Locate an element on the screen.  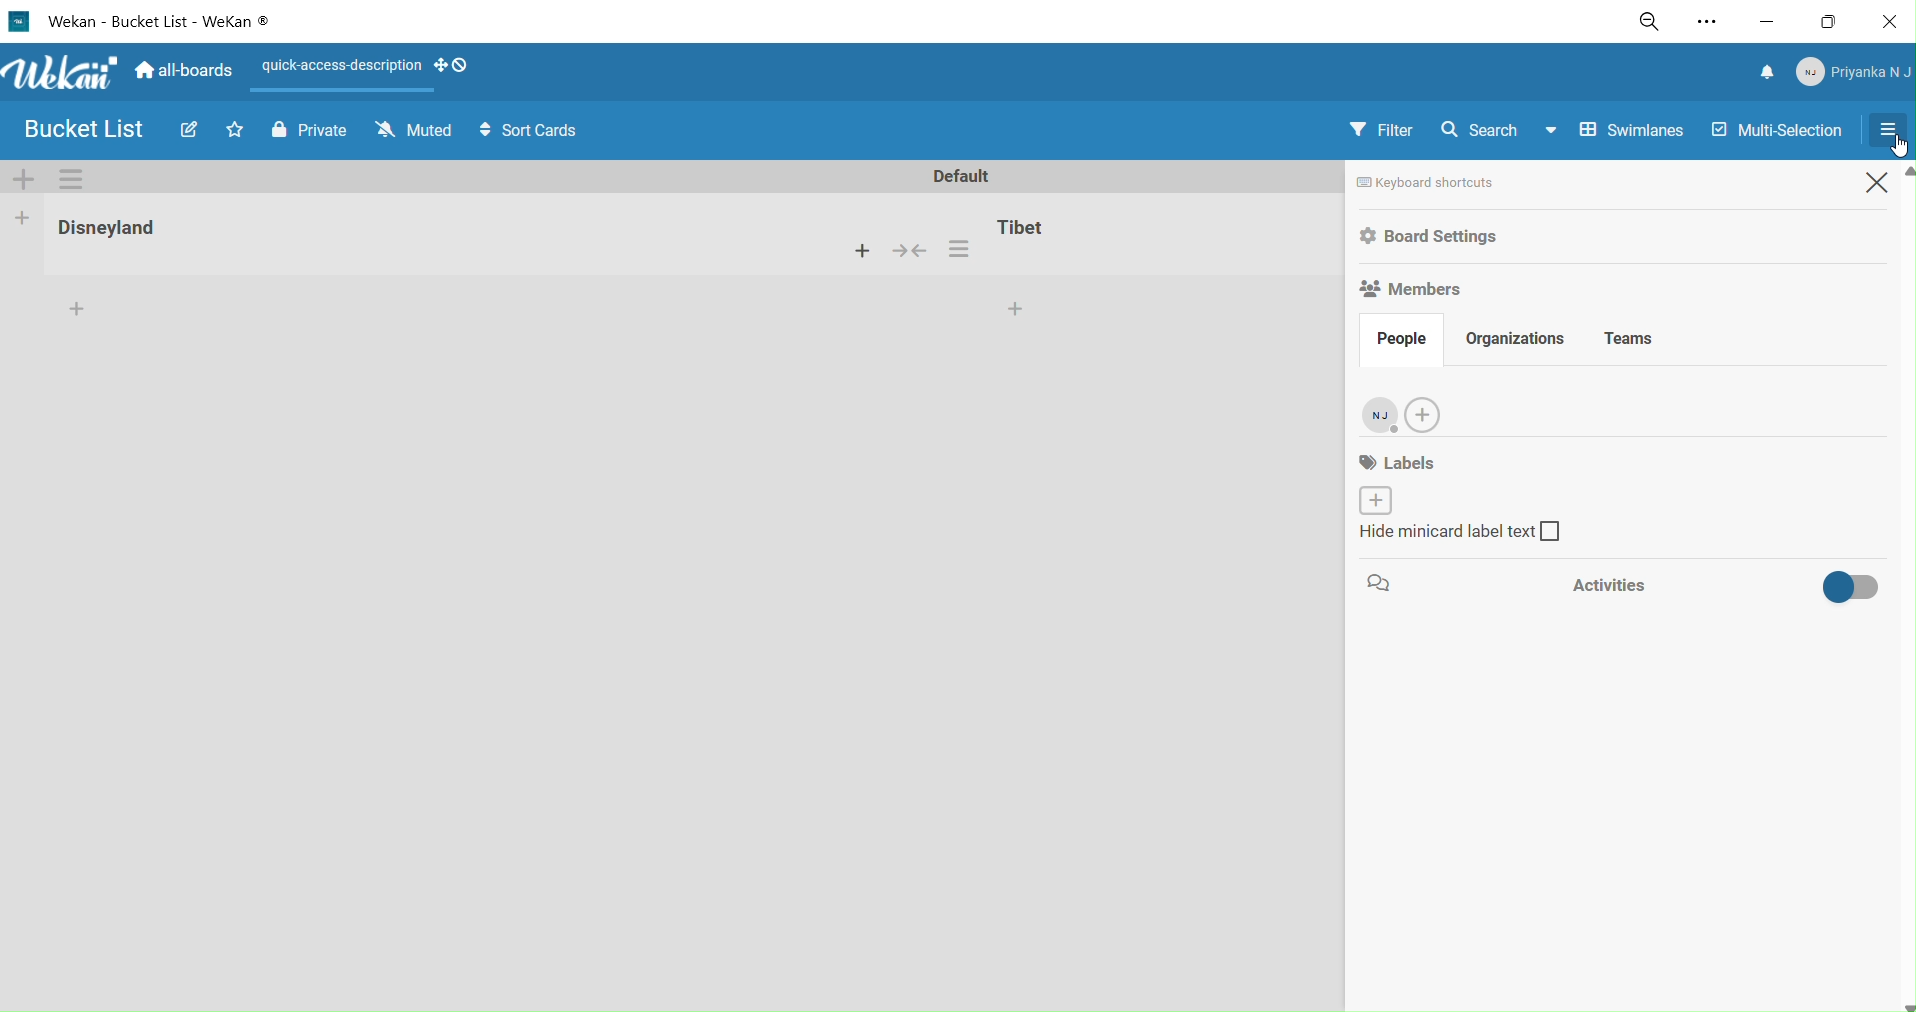
maximize is located at coordinates (1827, 21).